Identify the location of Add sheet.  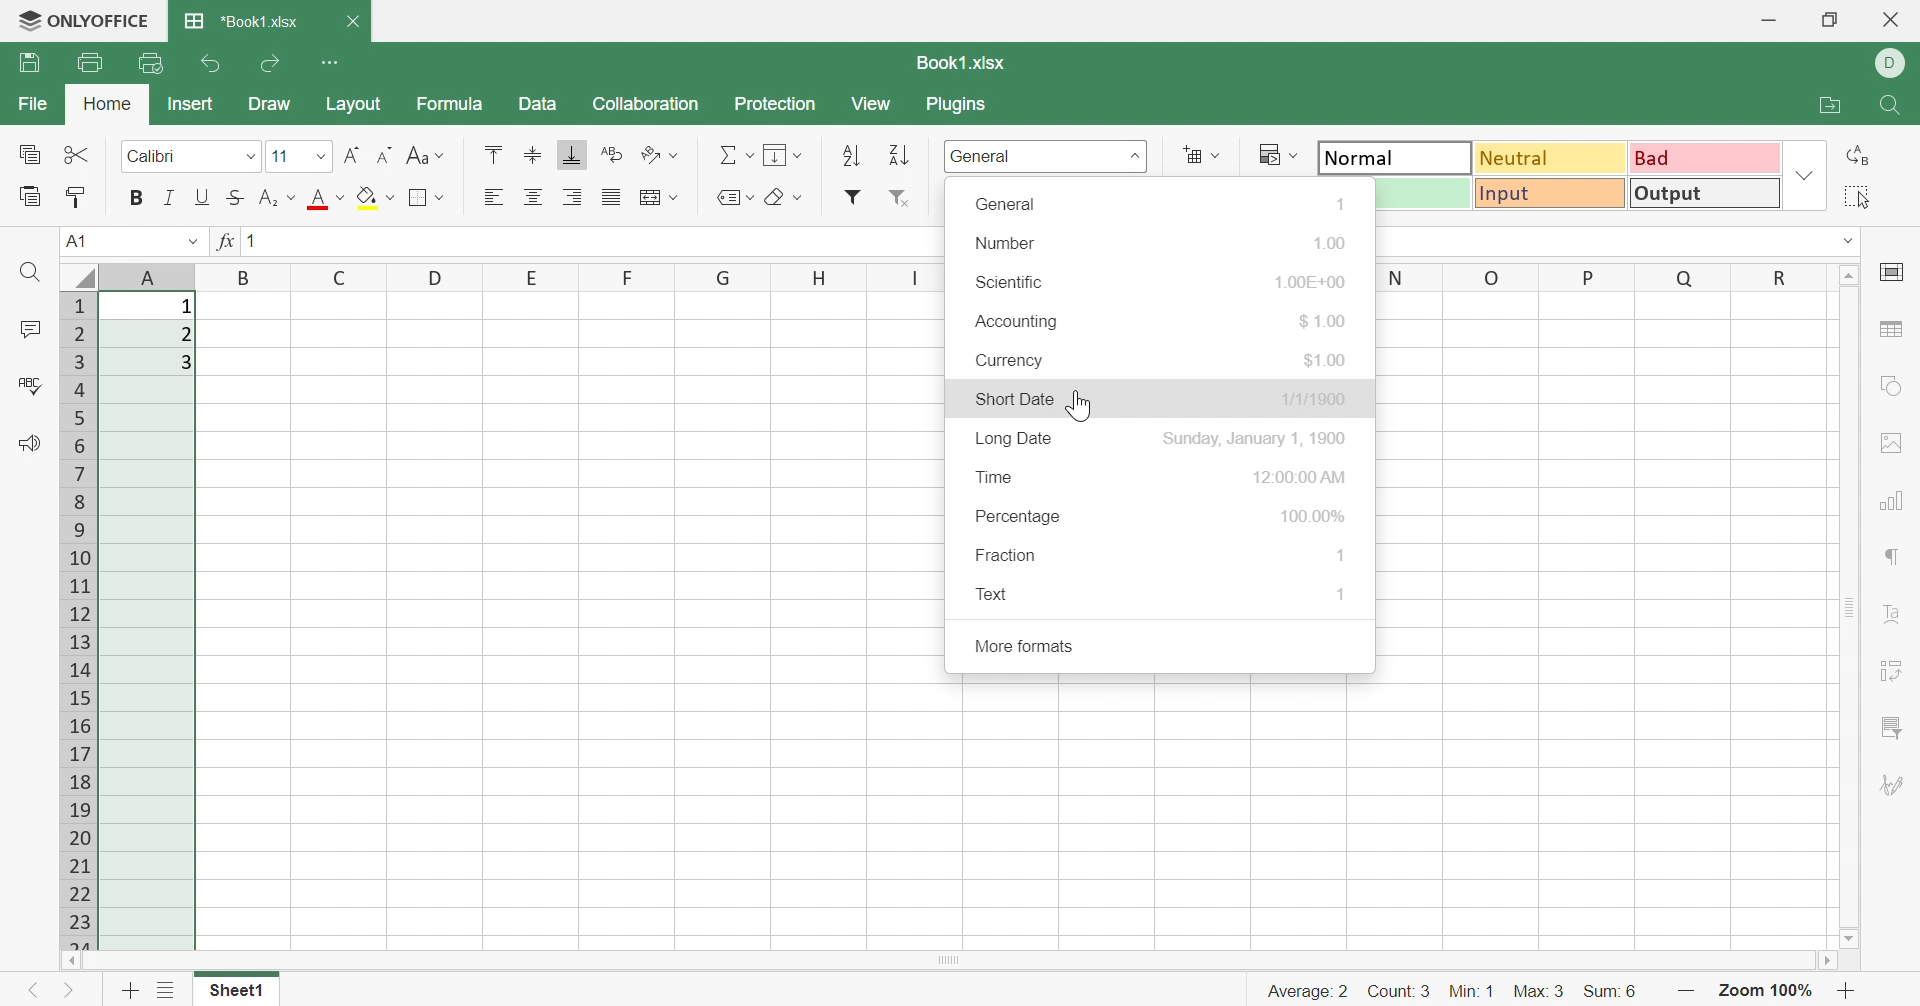
(129, 989).